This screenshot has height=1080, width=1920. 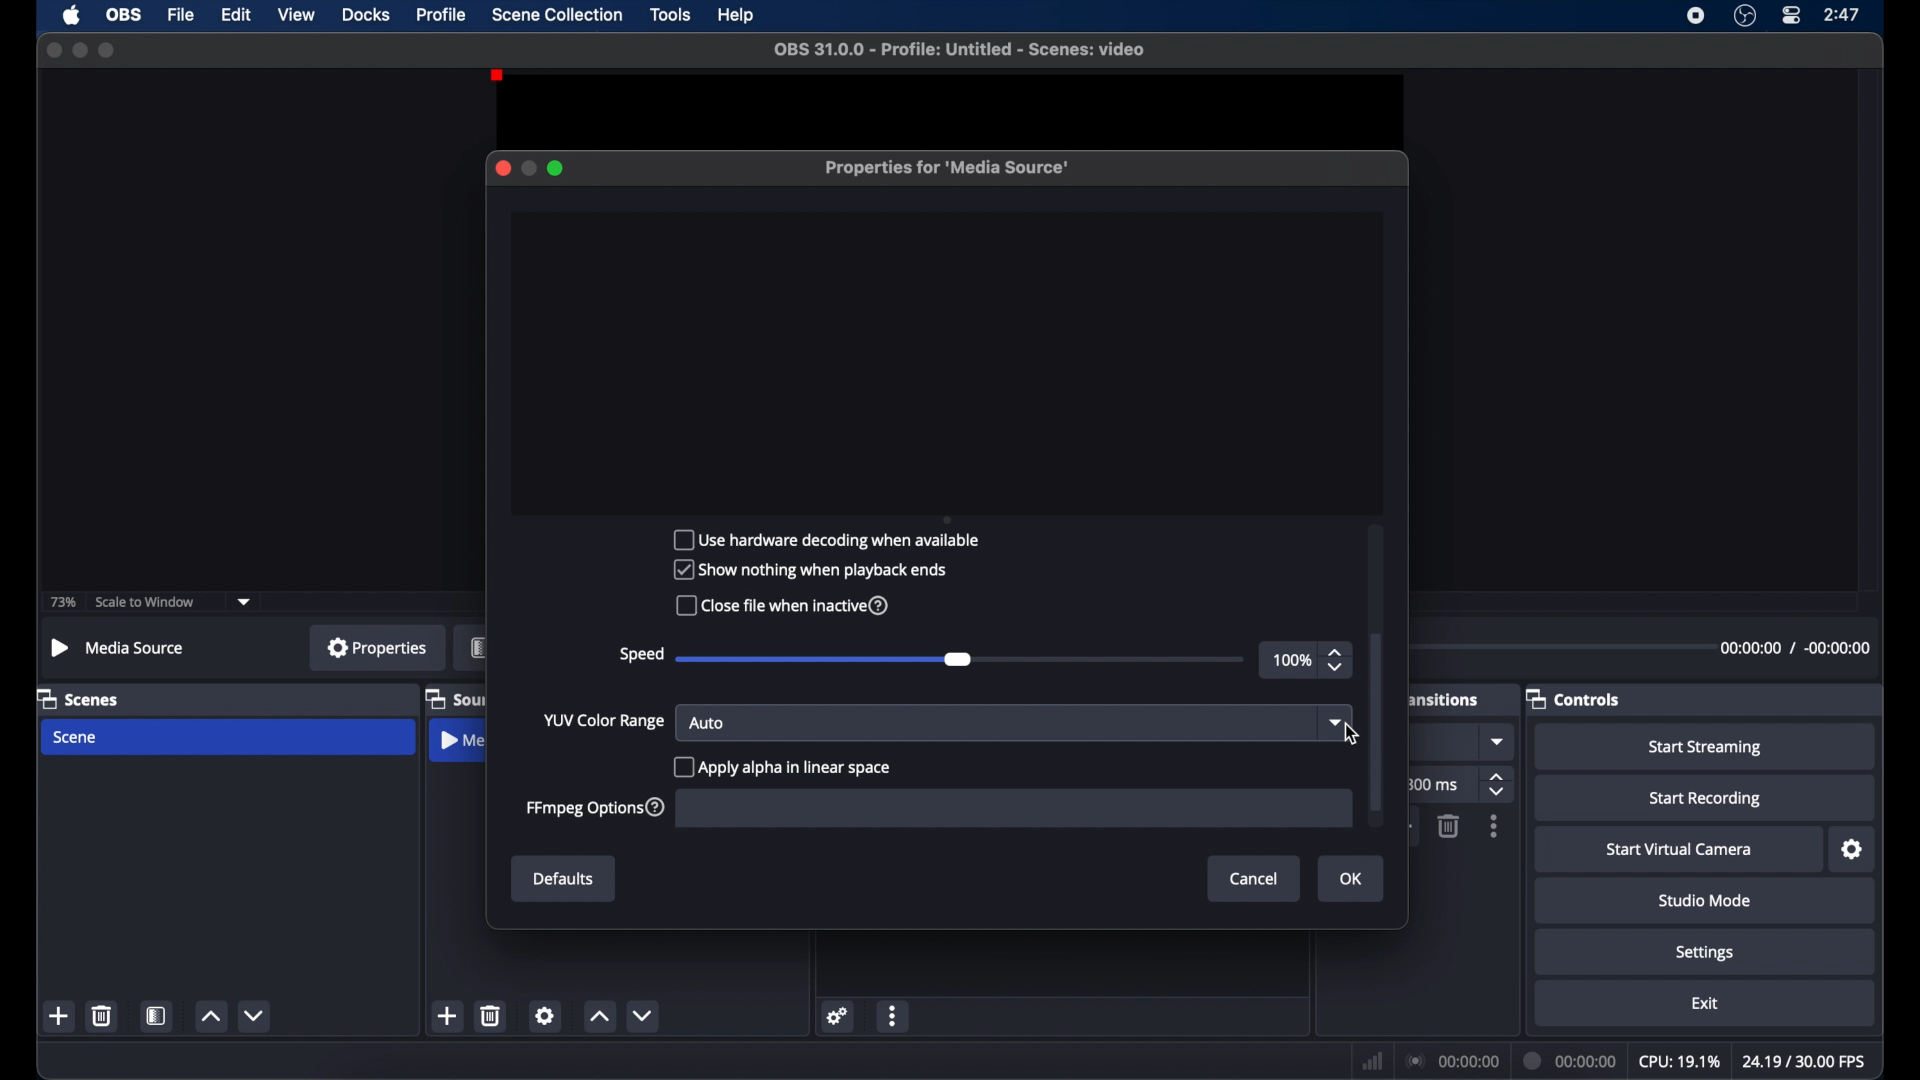 I want to click on close, so click(x=502, y=168).